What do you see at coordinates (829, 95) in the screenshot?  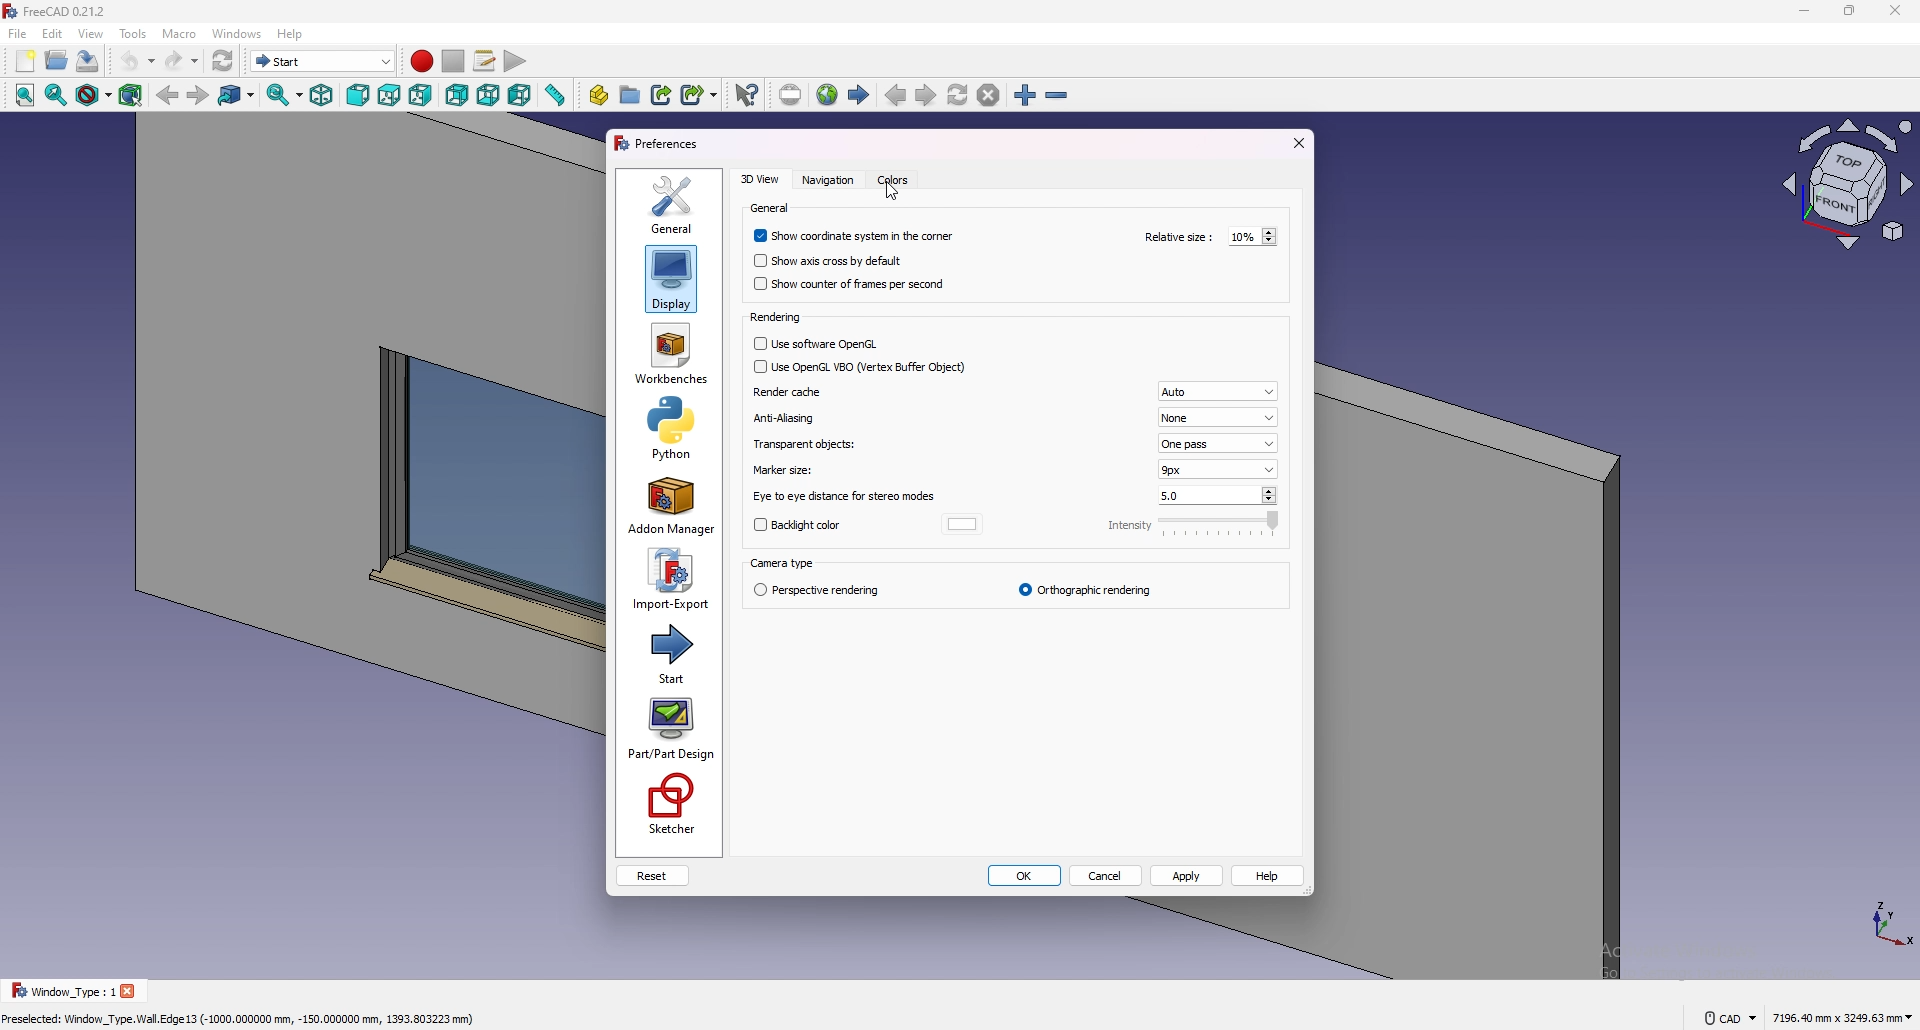 I see `open website` at bounding box center [829, 95].